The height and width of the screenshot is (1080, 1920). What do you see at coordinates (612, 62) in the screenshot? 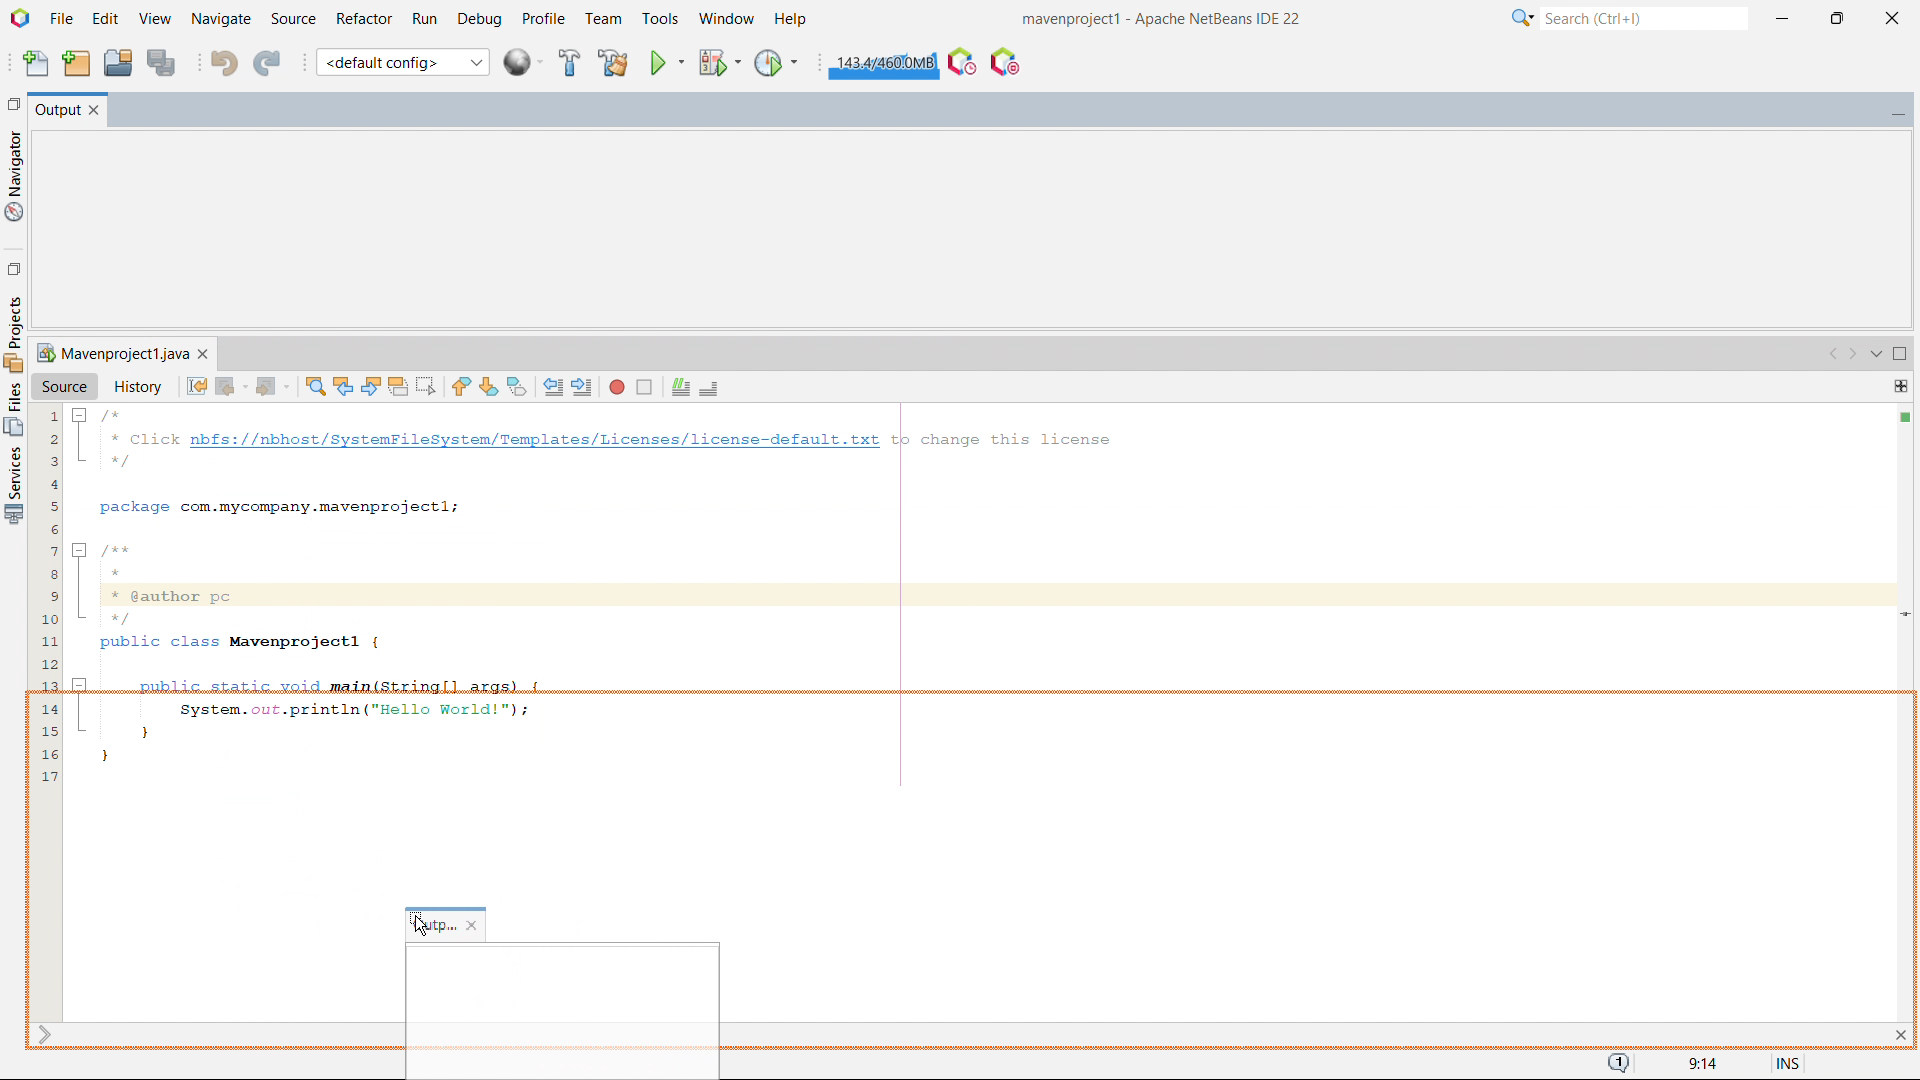
I see `clean and build project` at bounding box center [612, 62].